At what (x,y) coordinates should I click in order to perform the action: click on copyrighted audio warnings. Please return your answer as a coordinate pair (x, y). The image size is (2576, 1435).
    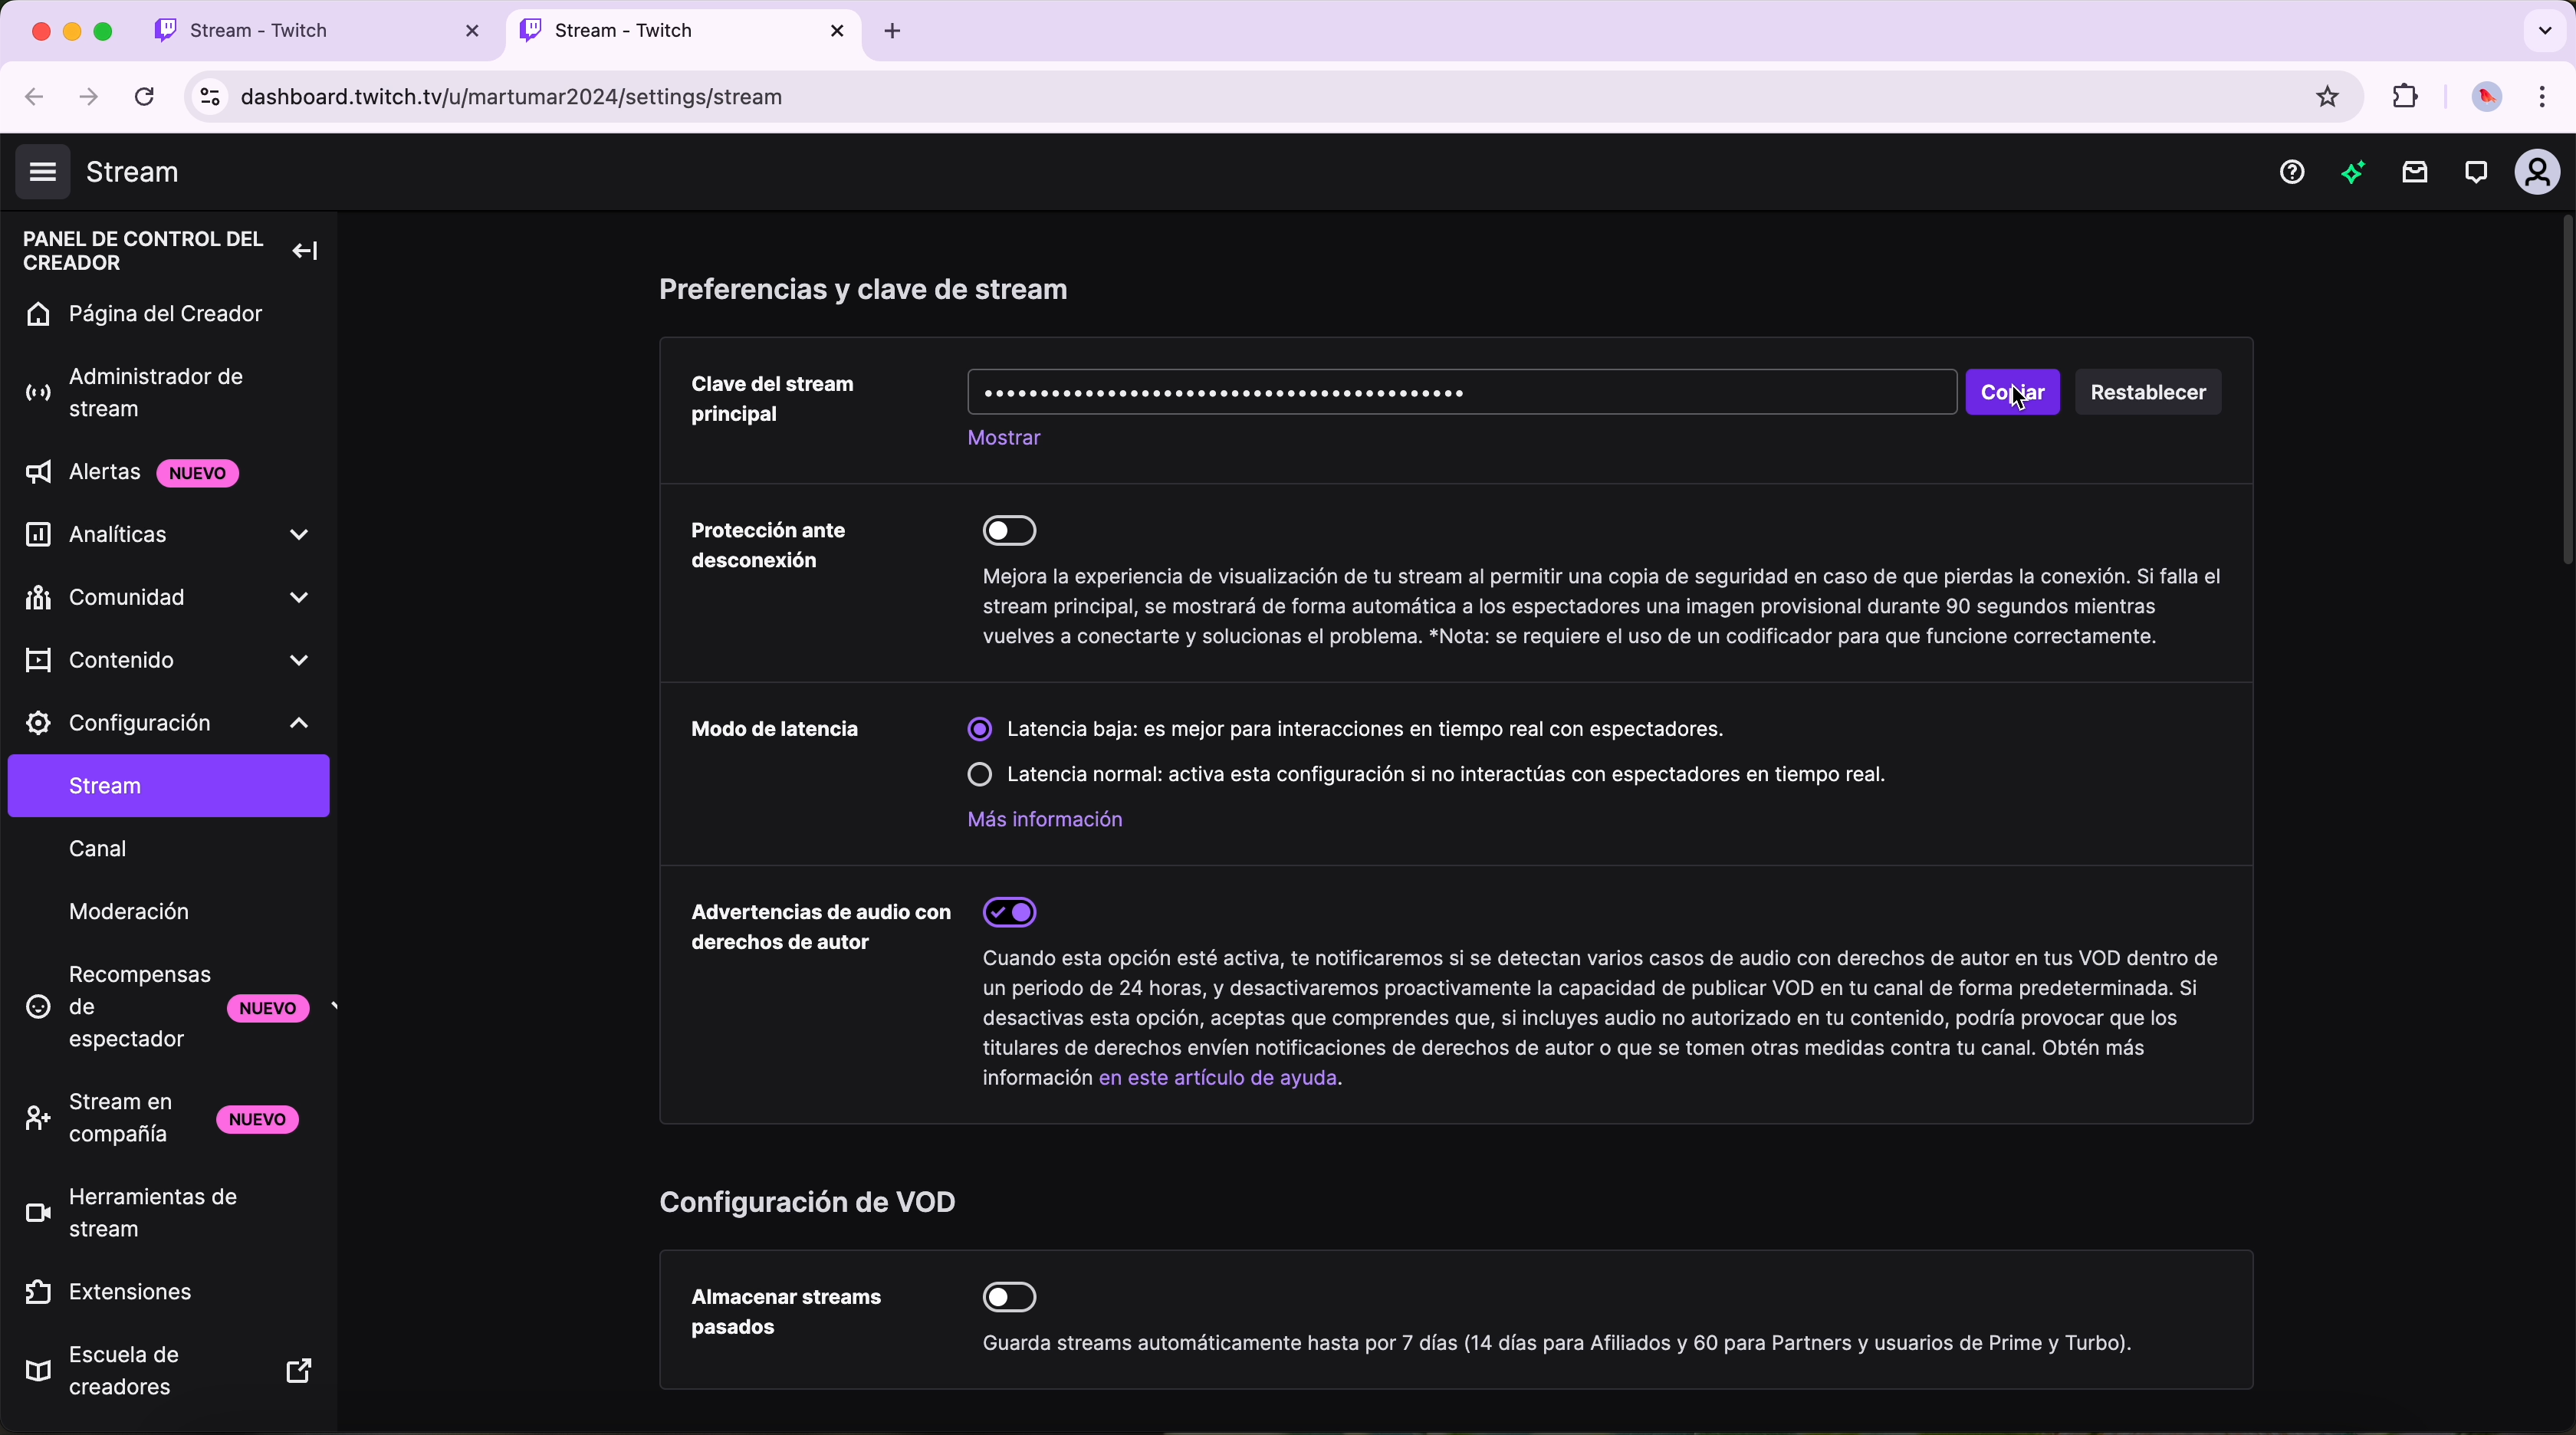
    Looking at the image, I should click on (823, 924).